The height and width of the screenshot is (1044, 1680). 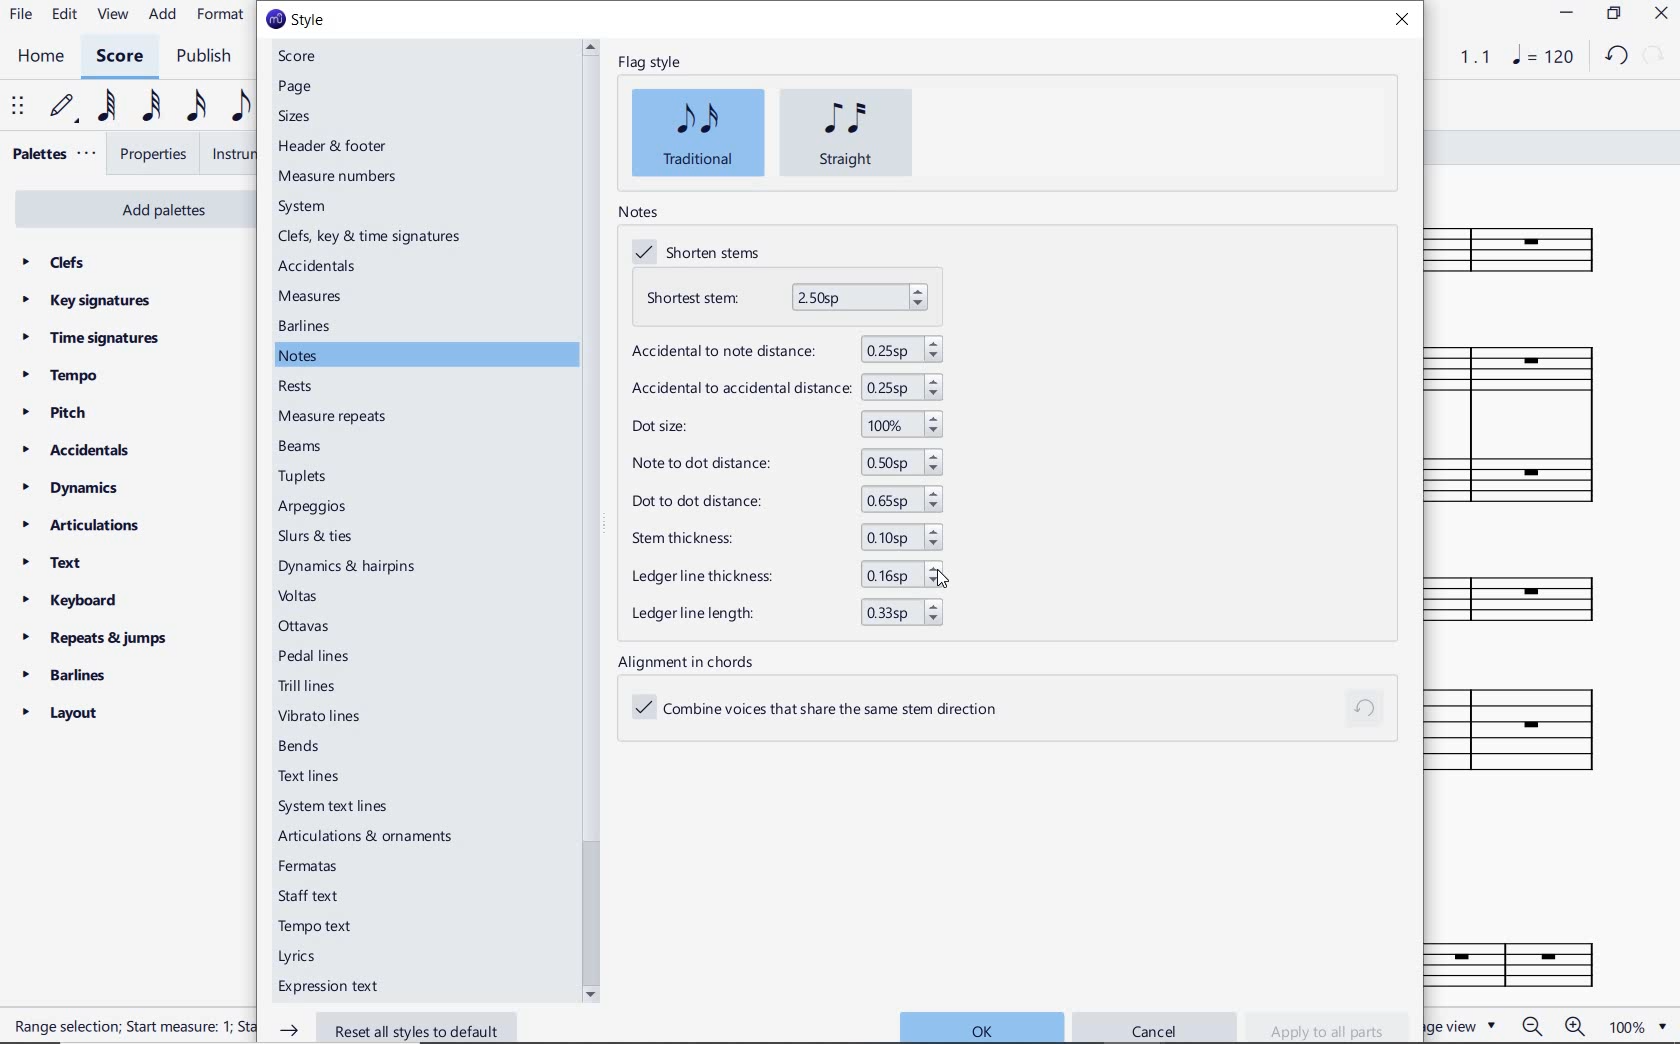 What do you see at coordinates (782, 501) in the screenshot?
I see `dot to dot distance` at bounding box center [782, 501].